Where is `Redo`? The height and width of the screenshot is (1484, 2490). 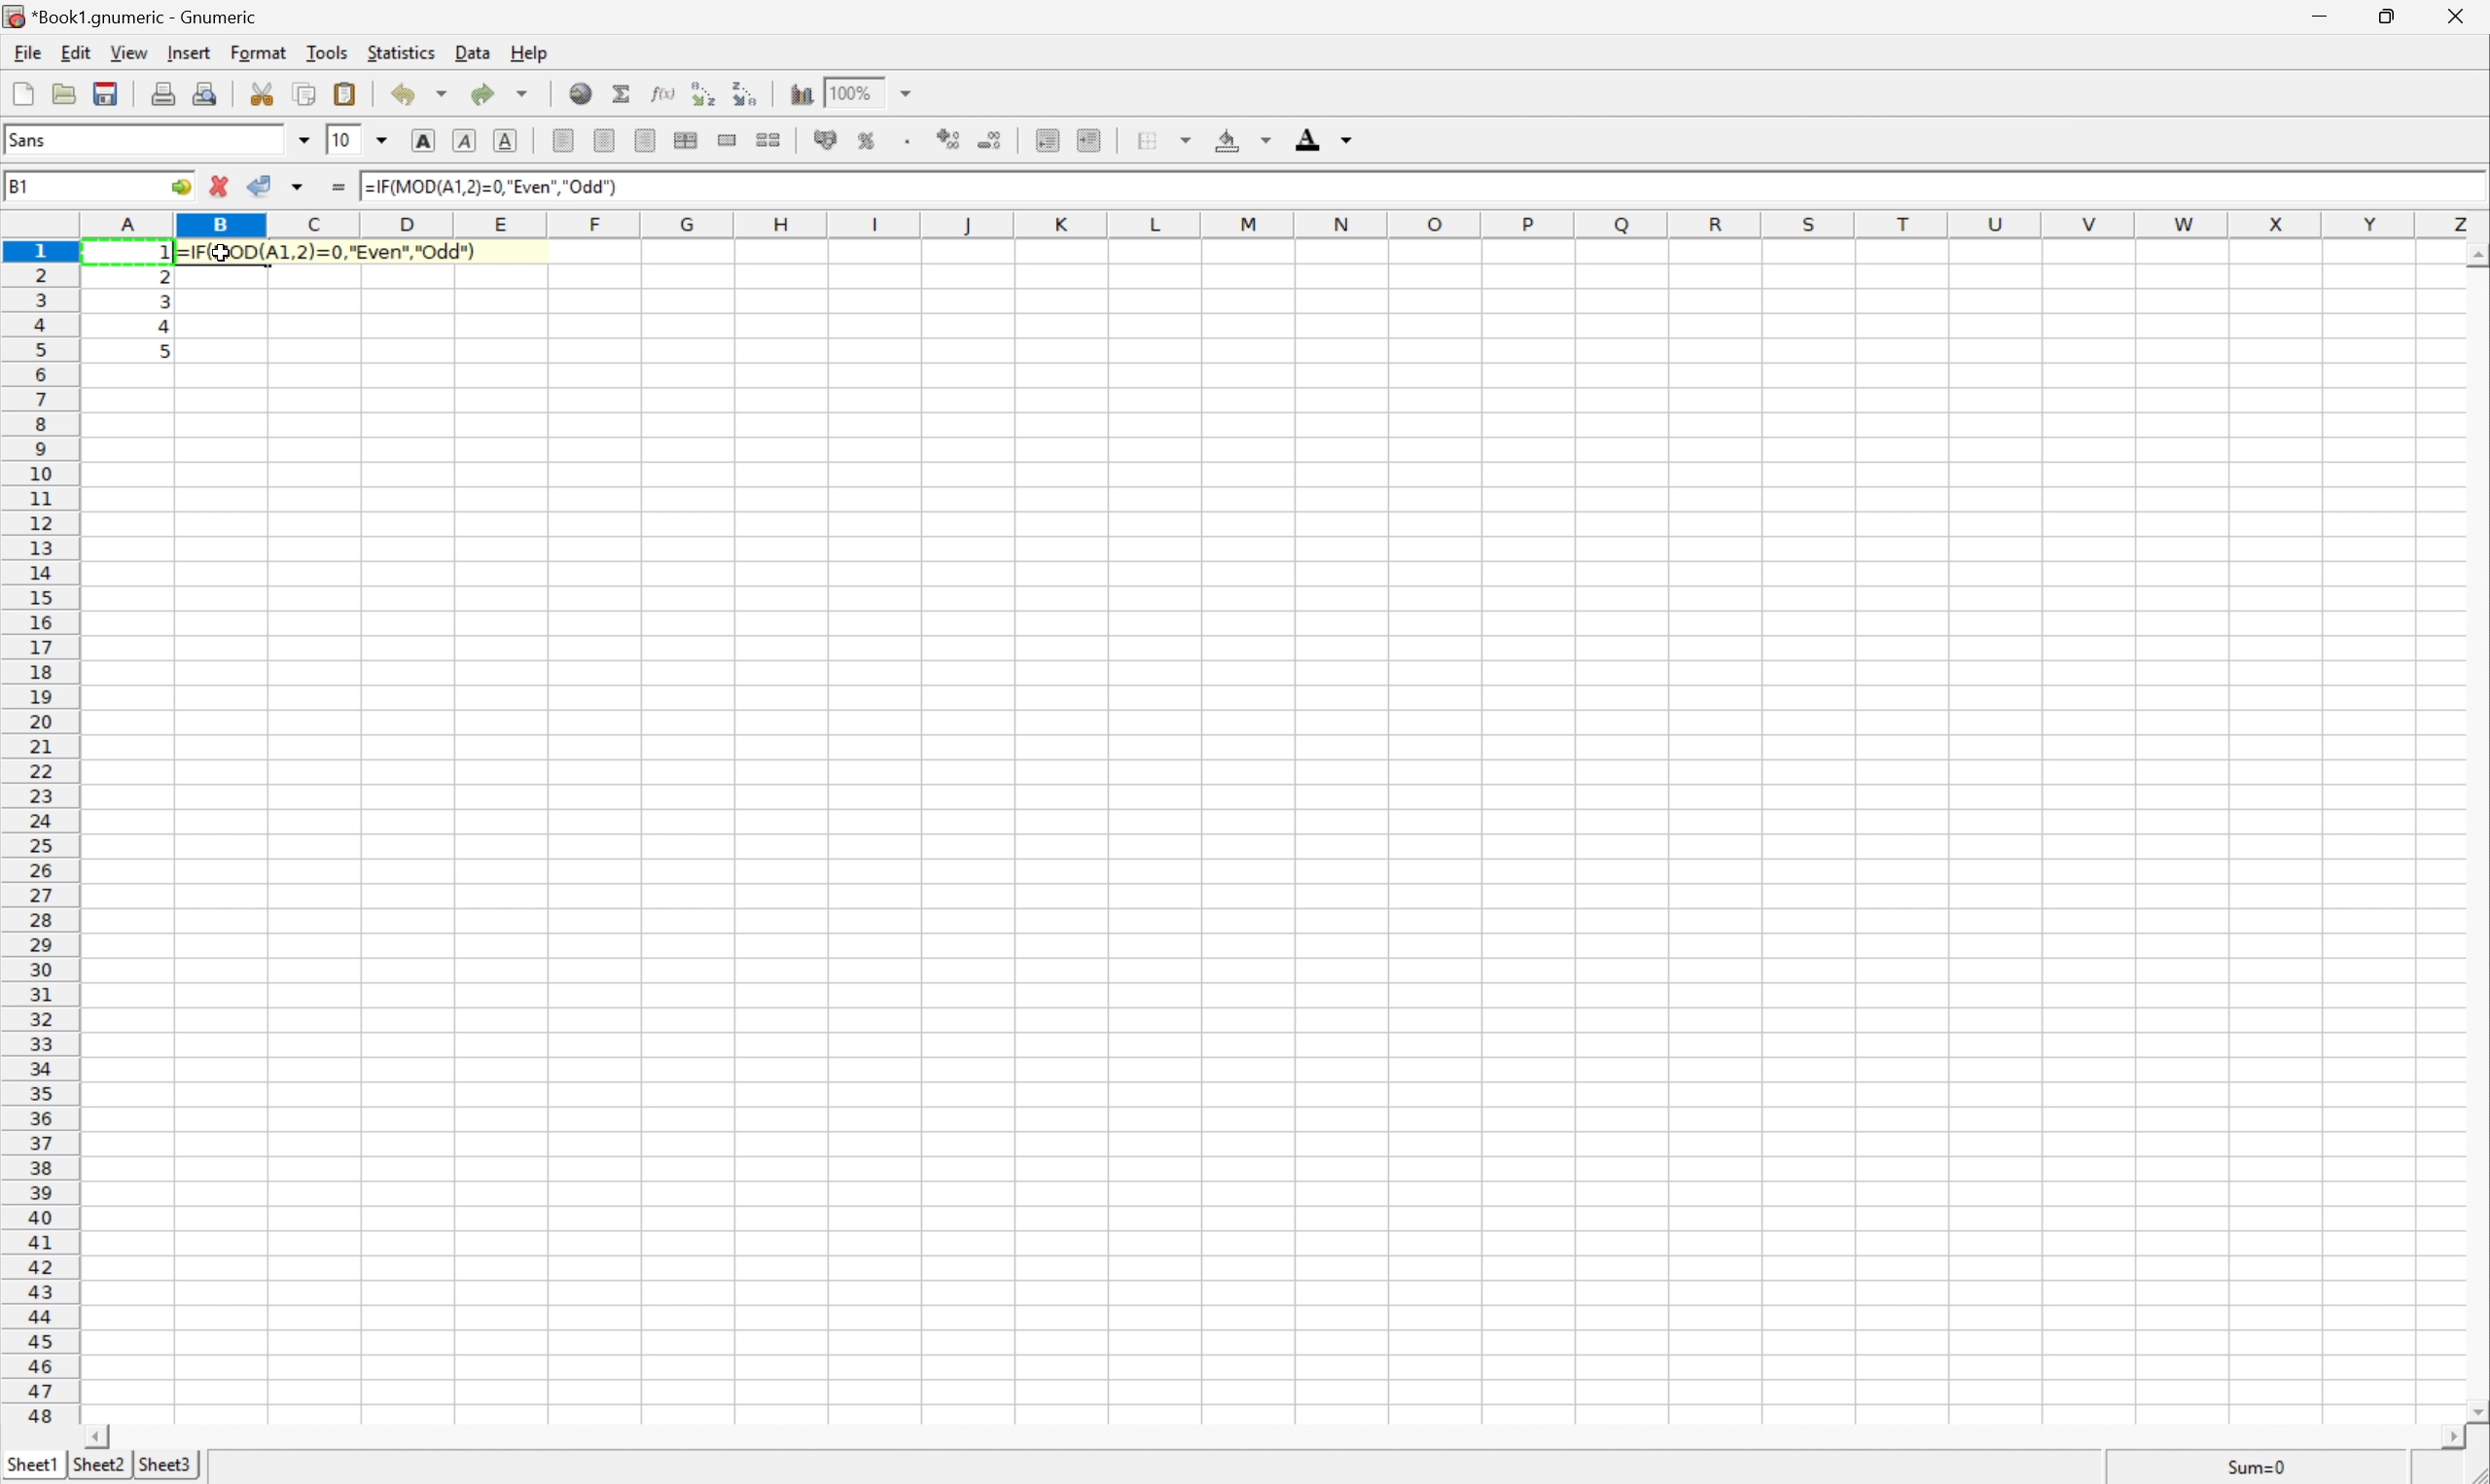 Redo is located at coordinates (509, 92).